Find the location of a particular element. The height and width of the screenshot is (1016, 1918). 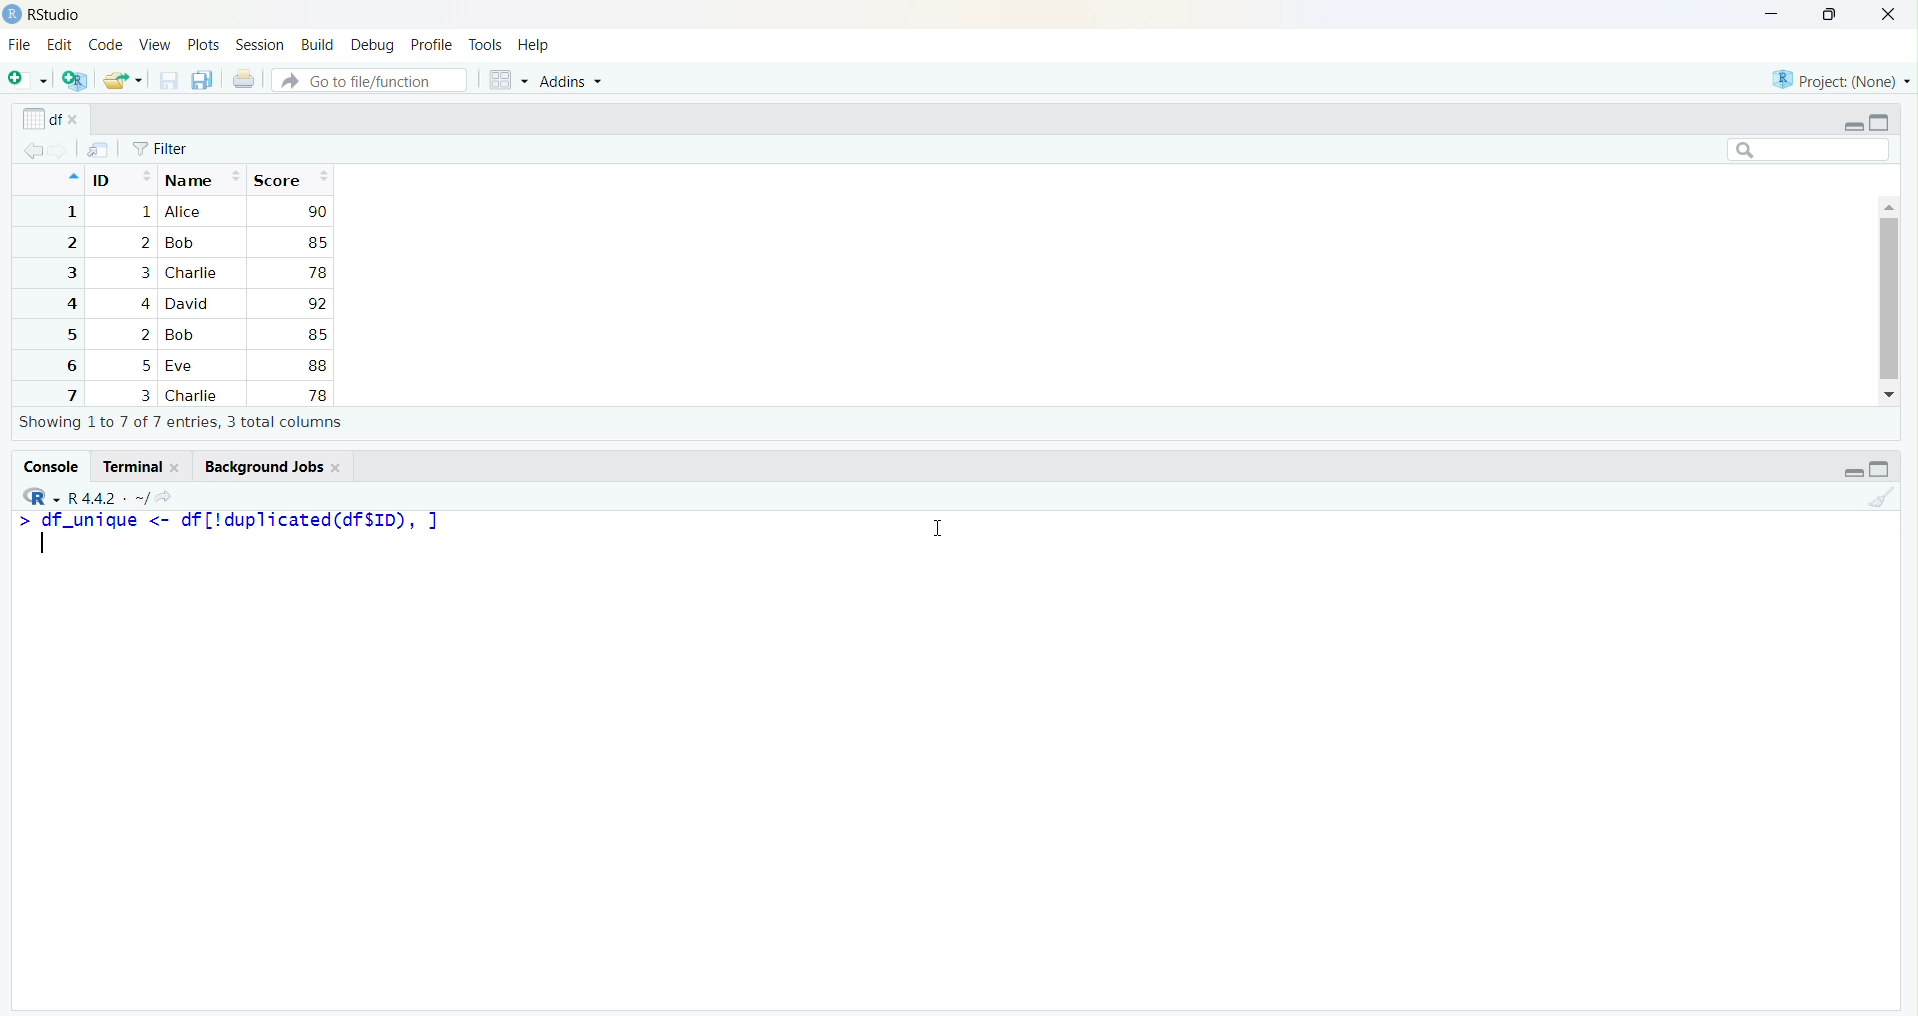

start typing is located at coordinates (21, 521).